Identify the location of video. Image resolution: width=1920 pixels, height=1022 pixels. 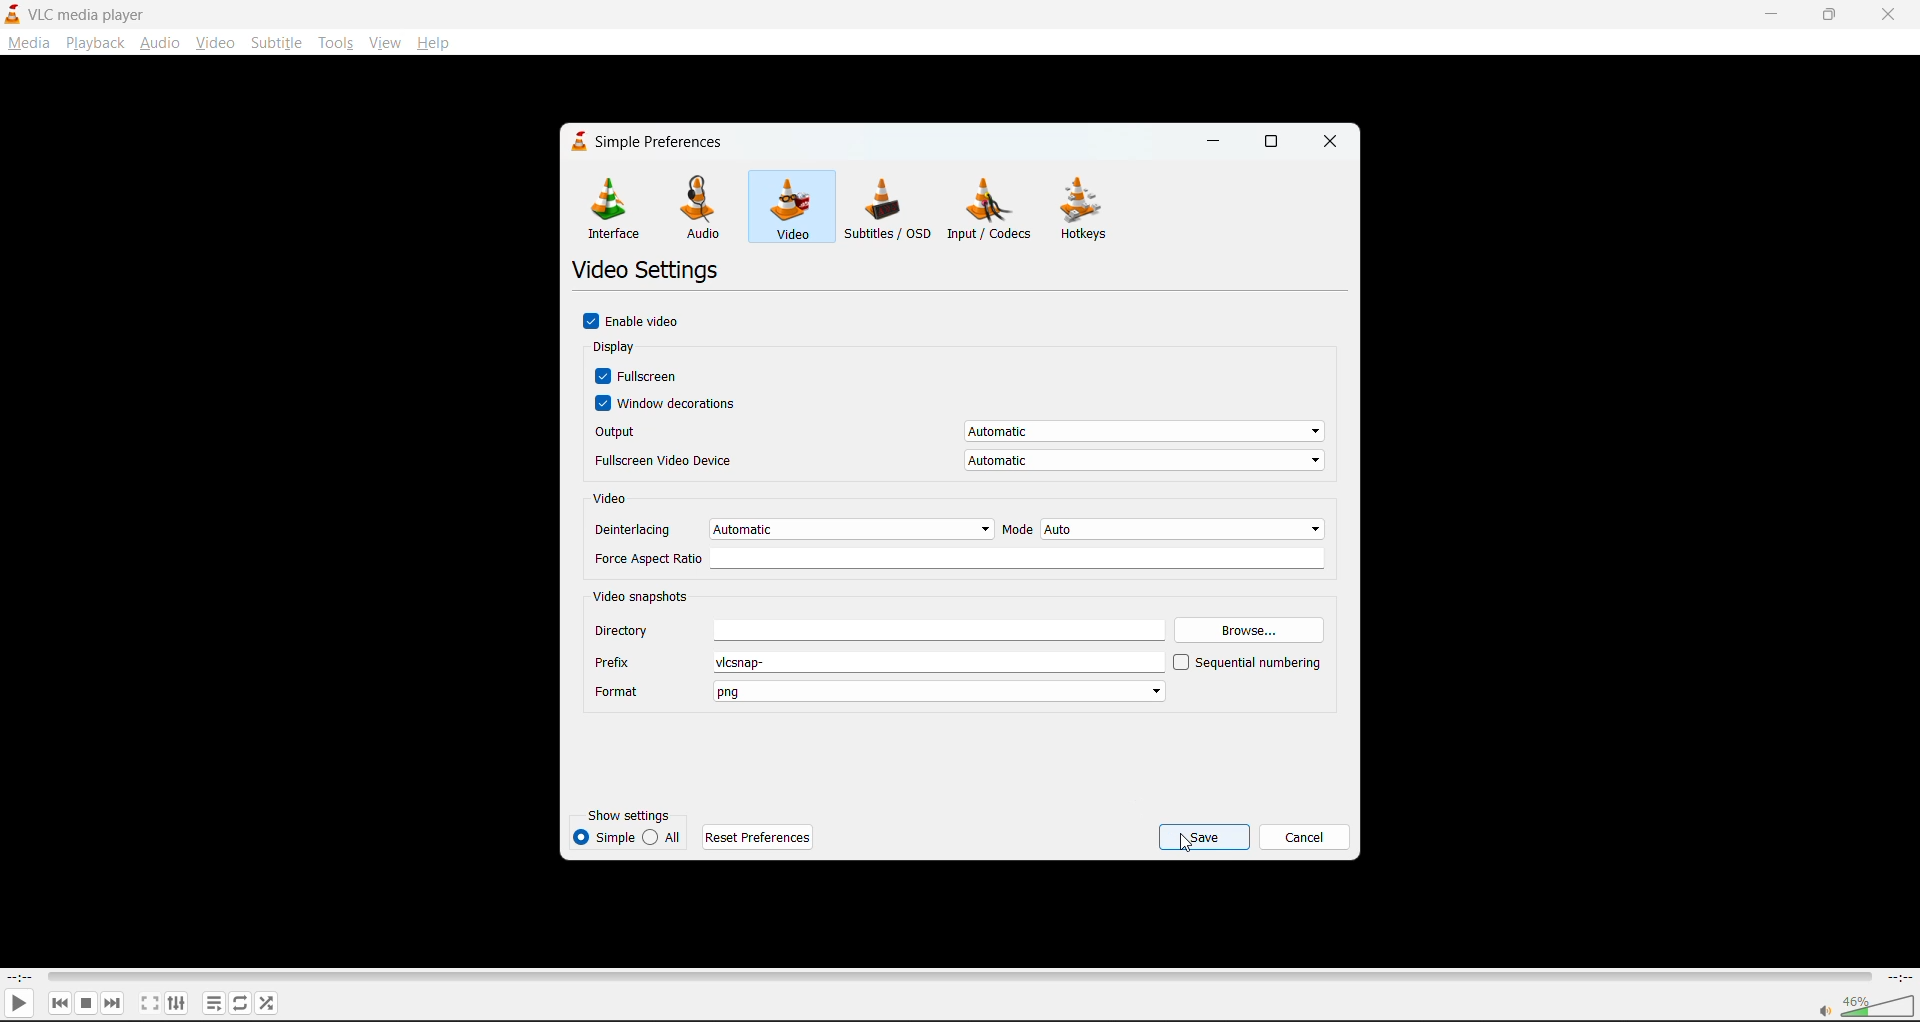
(612, 500).